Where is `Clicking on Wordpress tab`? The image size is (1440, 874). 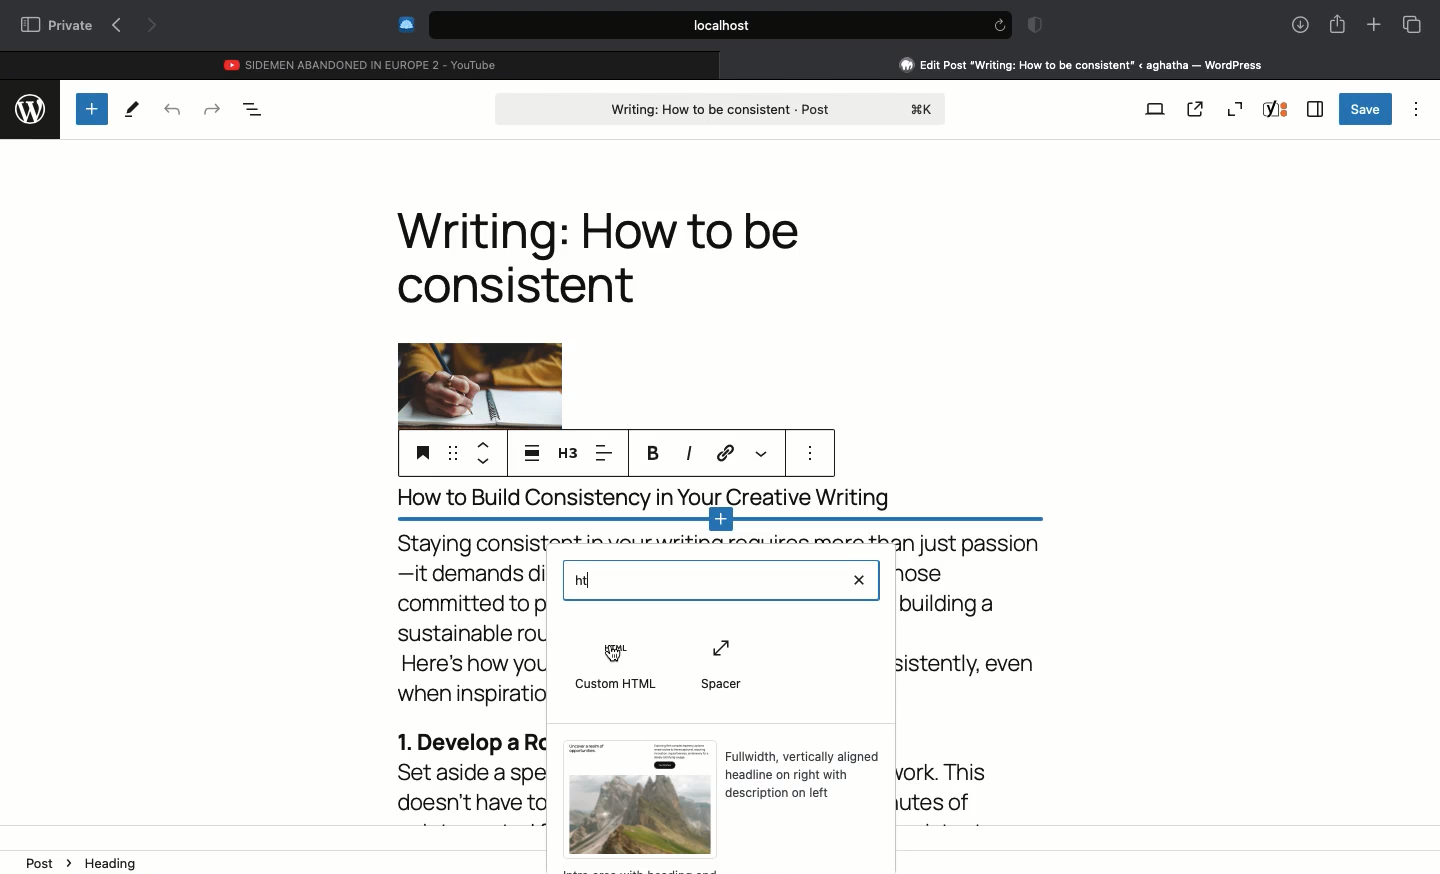
Clicking on Wordpress tab is located at coordinates (1082, 64).